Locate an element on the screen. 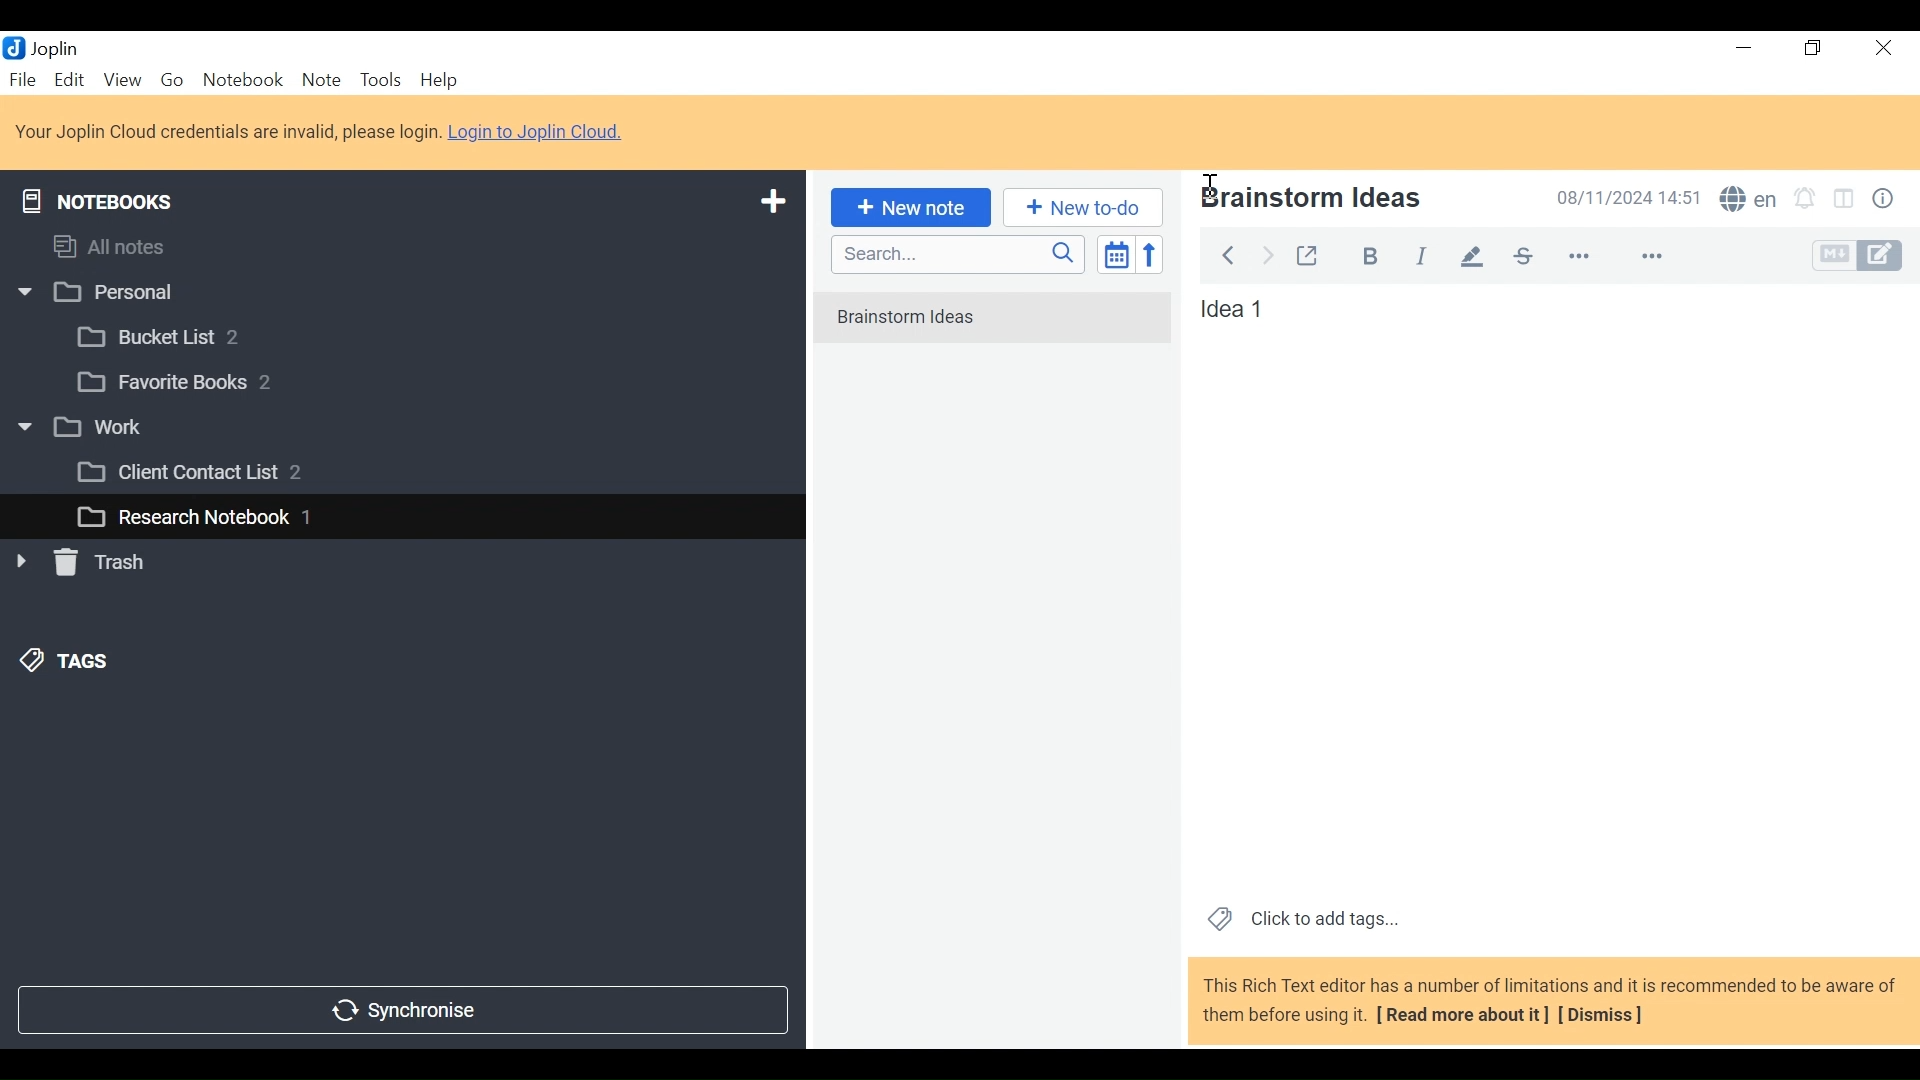 This screenshot has width=1920, height=1080. Click to add tags is located at coordinates (1299, 917).